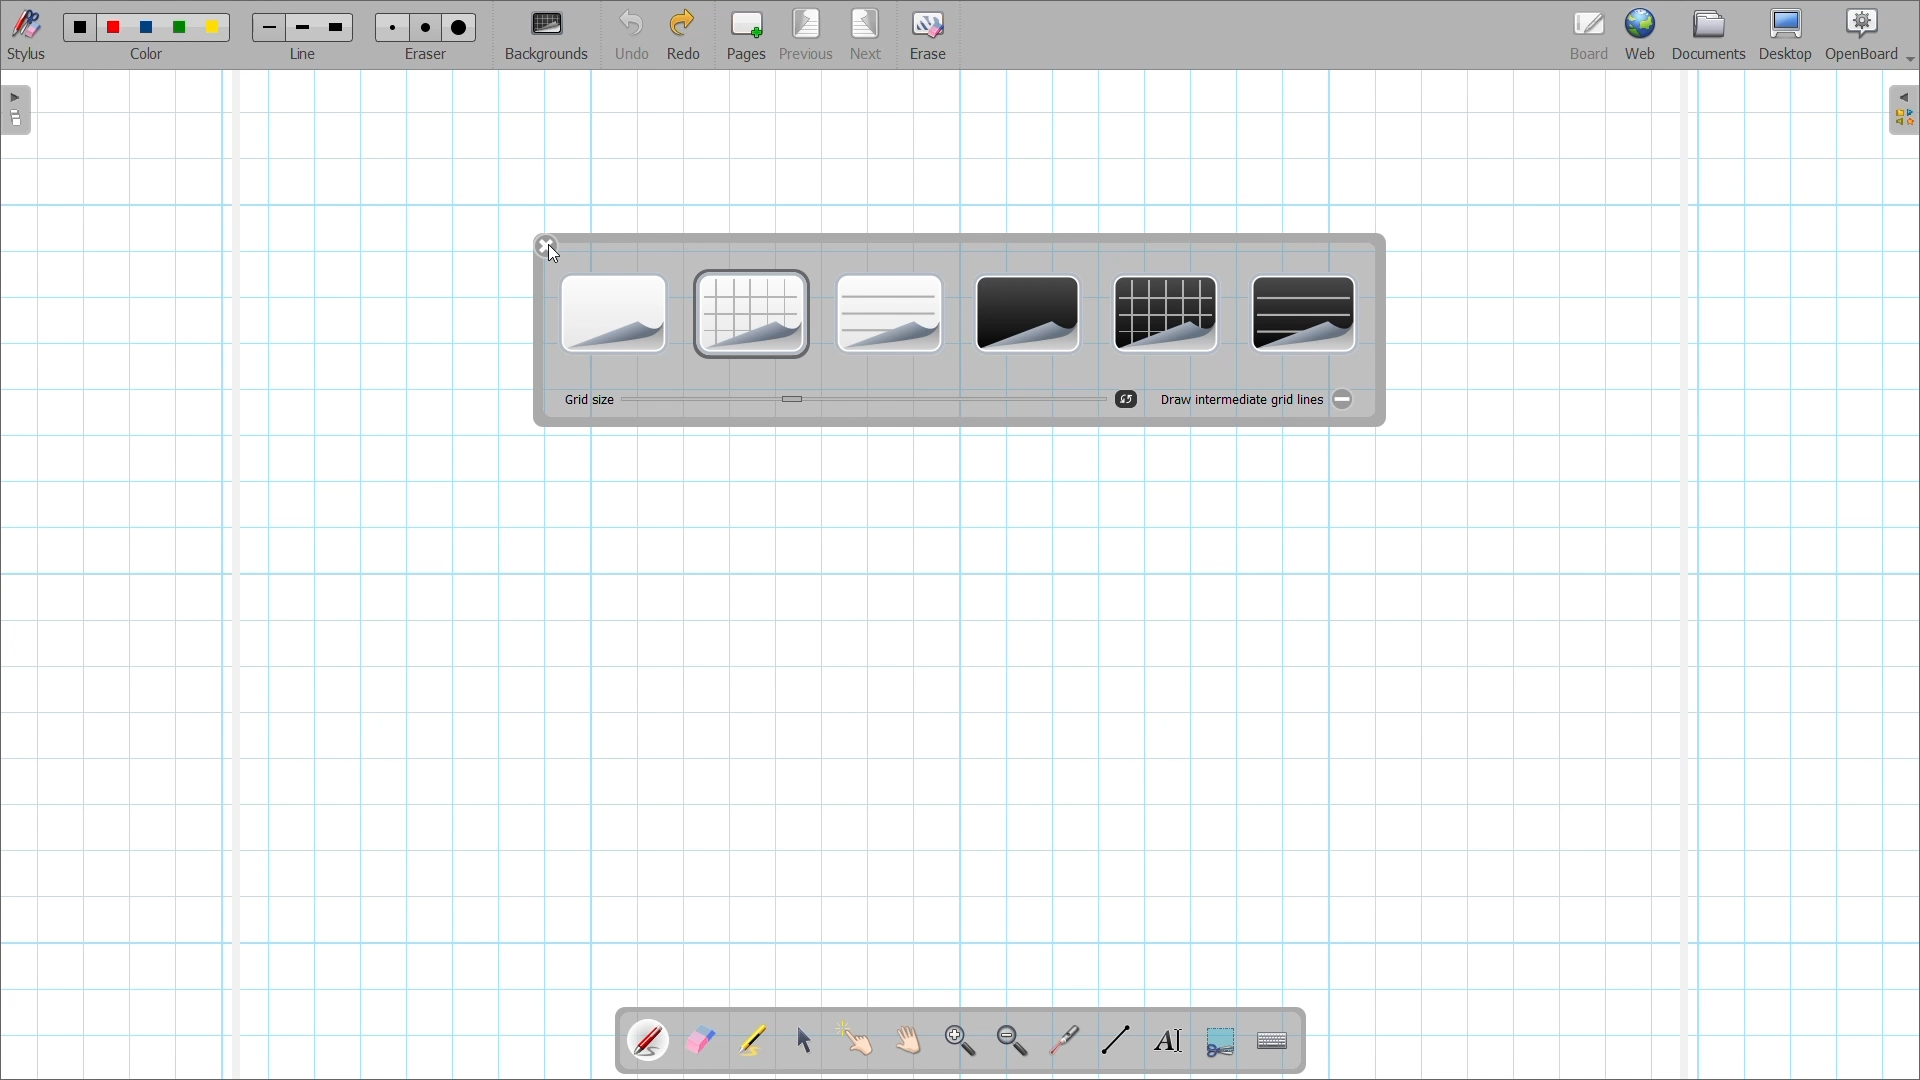 This screenshot has width=1920, height=1080. I want to click on Change background, so click(547, 37).